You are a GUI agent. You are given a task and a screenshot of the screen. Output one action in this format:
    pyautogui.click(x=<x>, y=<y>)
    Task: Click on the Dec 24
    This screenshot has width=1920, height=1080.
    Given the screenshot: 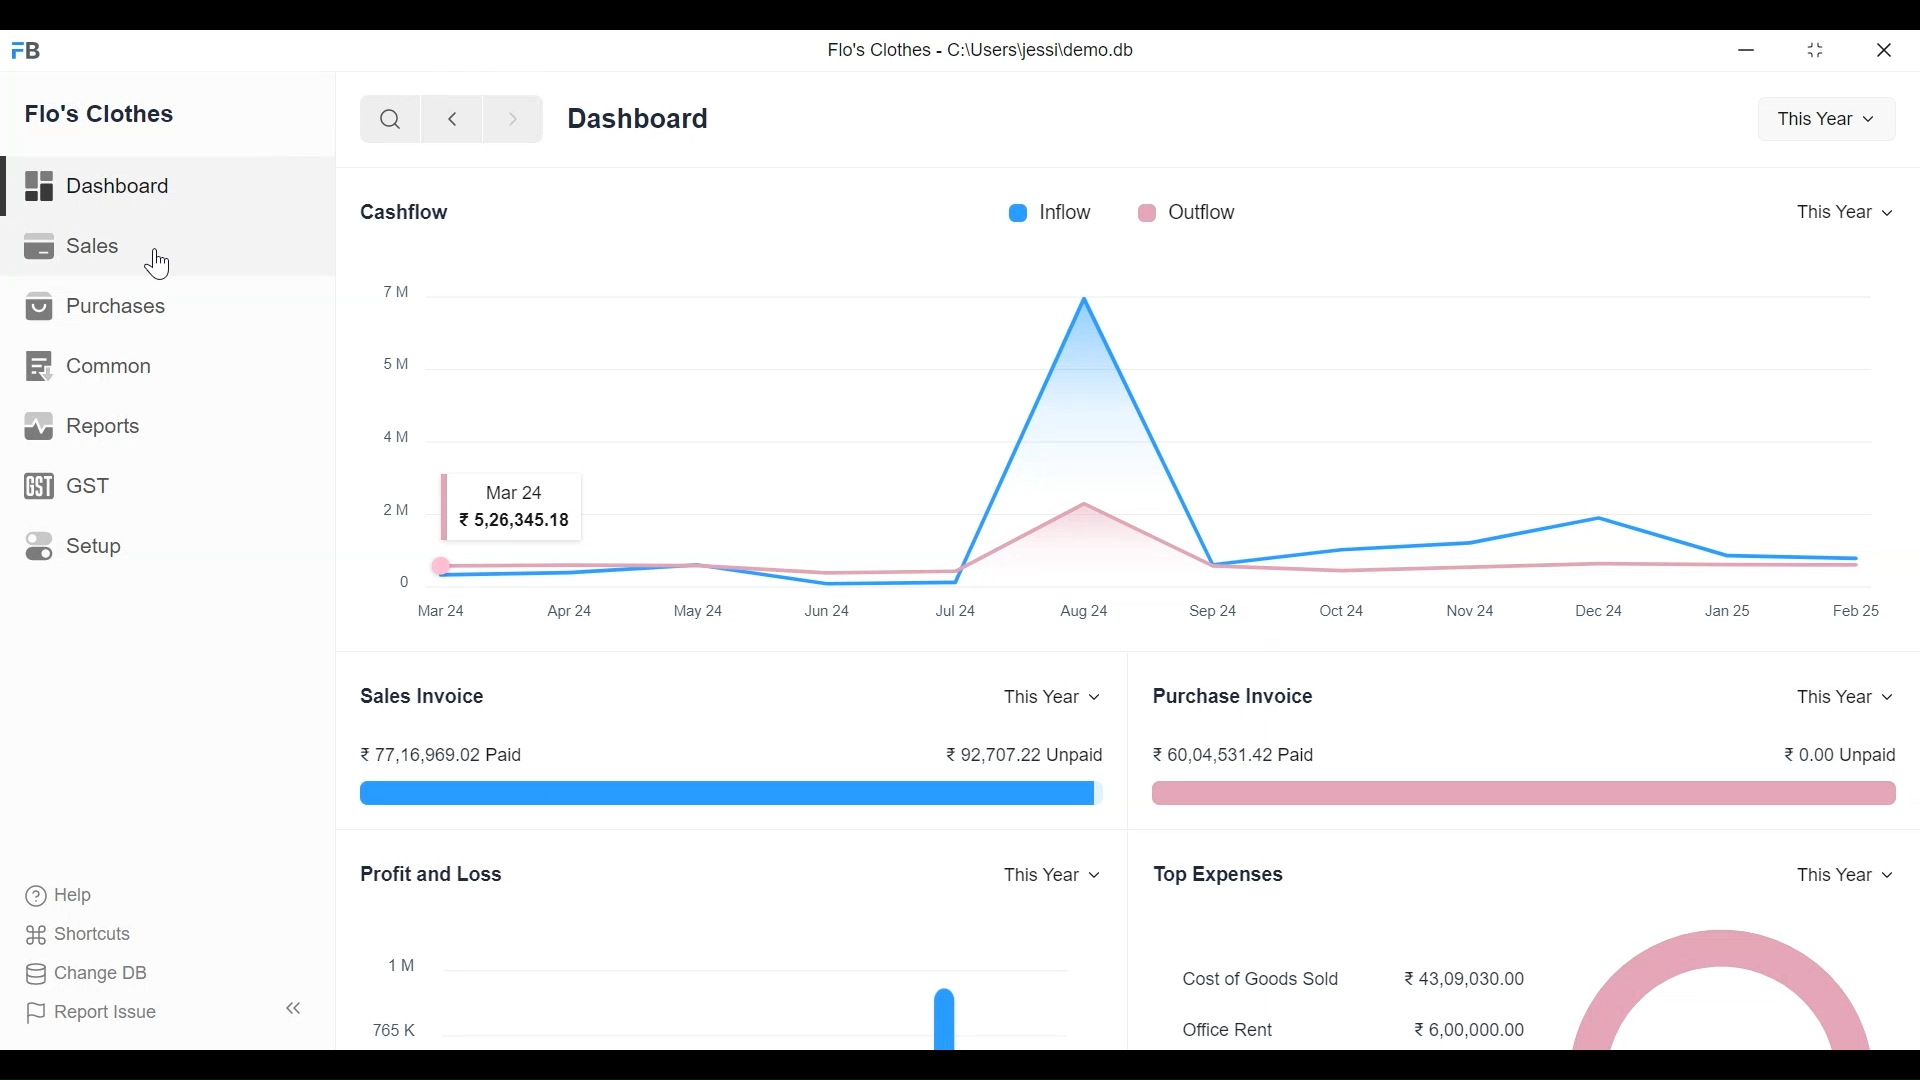 What is the action you would take?
    pyautogui.click(x=1600, y=610)
    